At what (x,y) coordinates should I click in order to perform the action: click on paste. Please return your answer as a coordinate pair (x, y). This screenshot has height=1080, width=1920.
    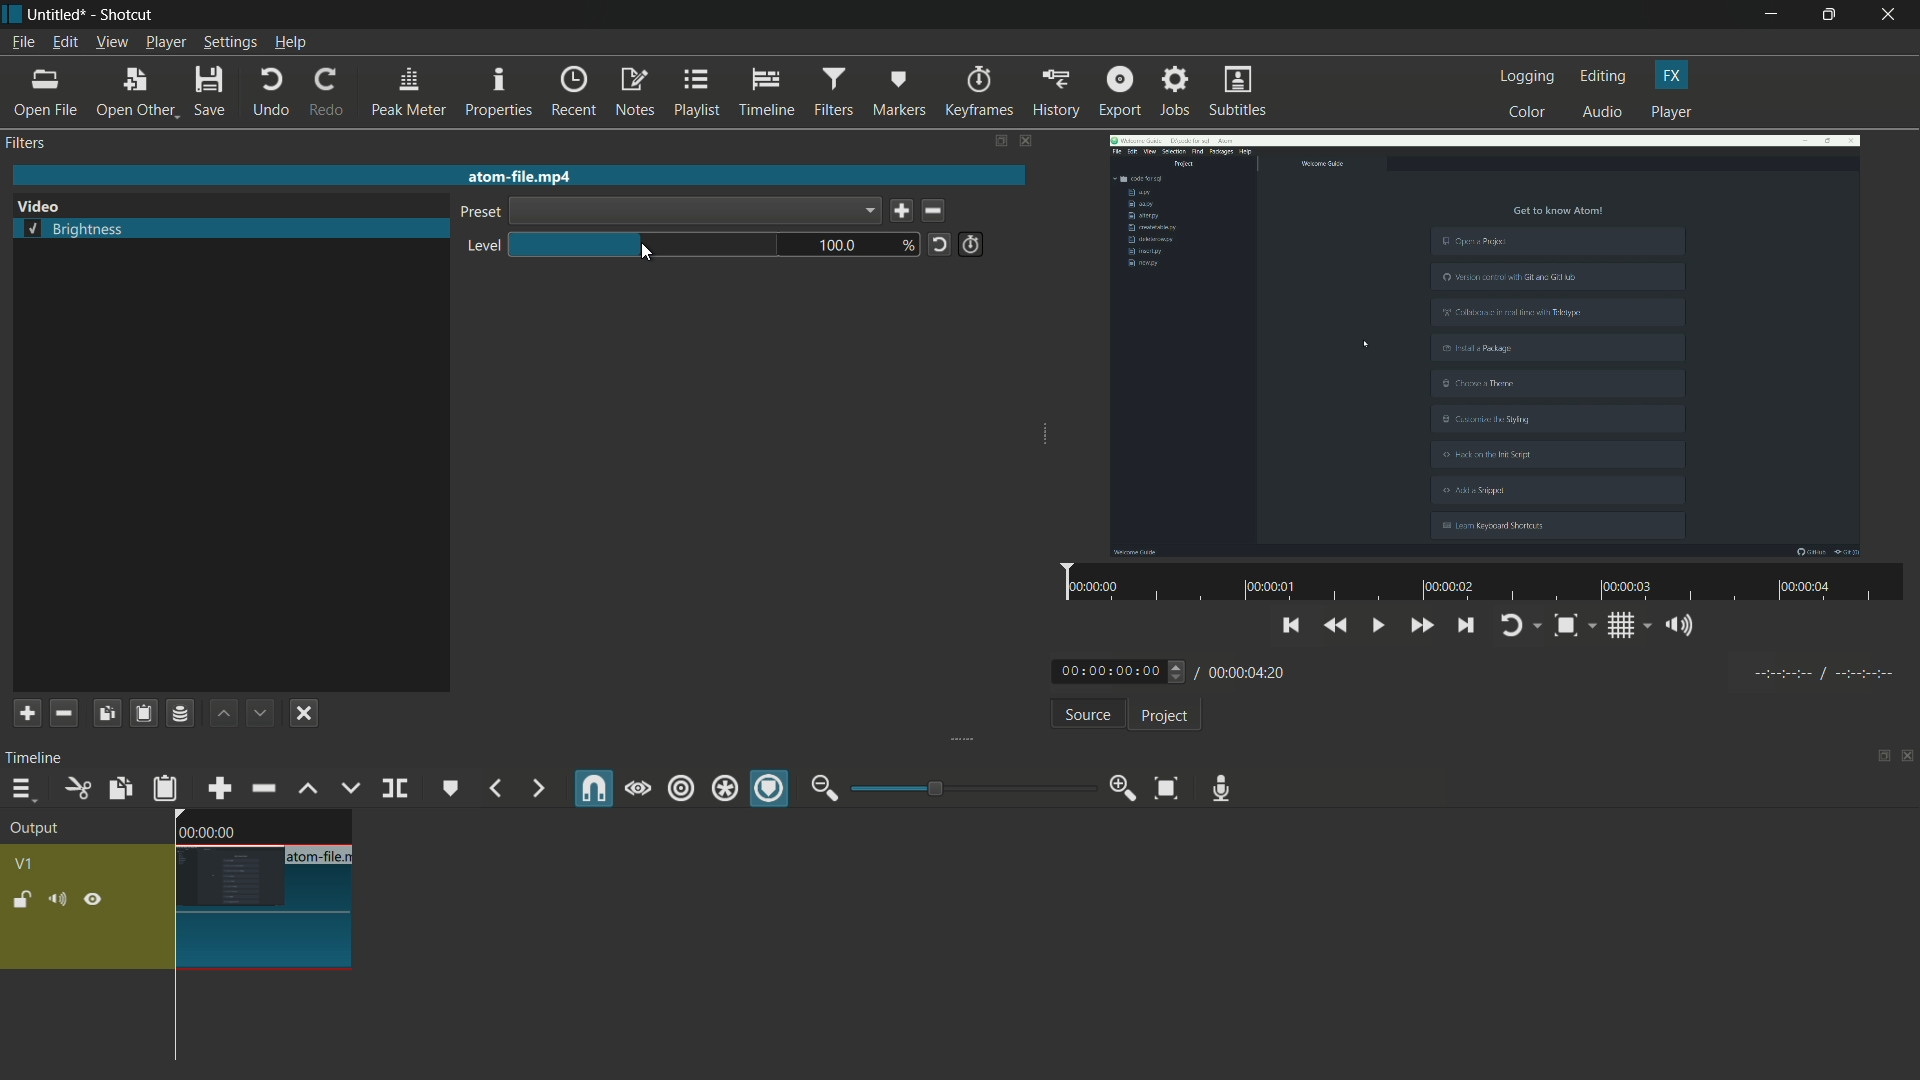
    Looking at the image, I should click on (165, 788).